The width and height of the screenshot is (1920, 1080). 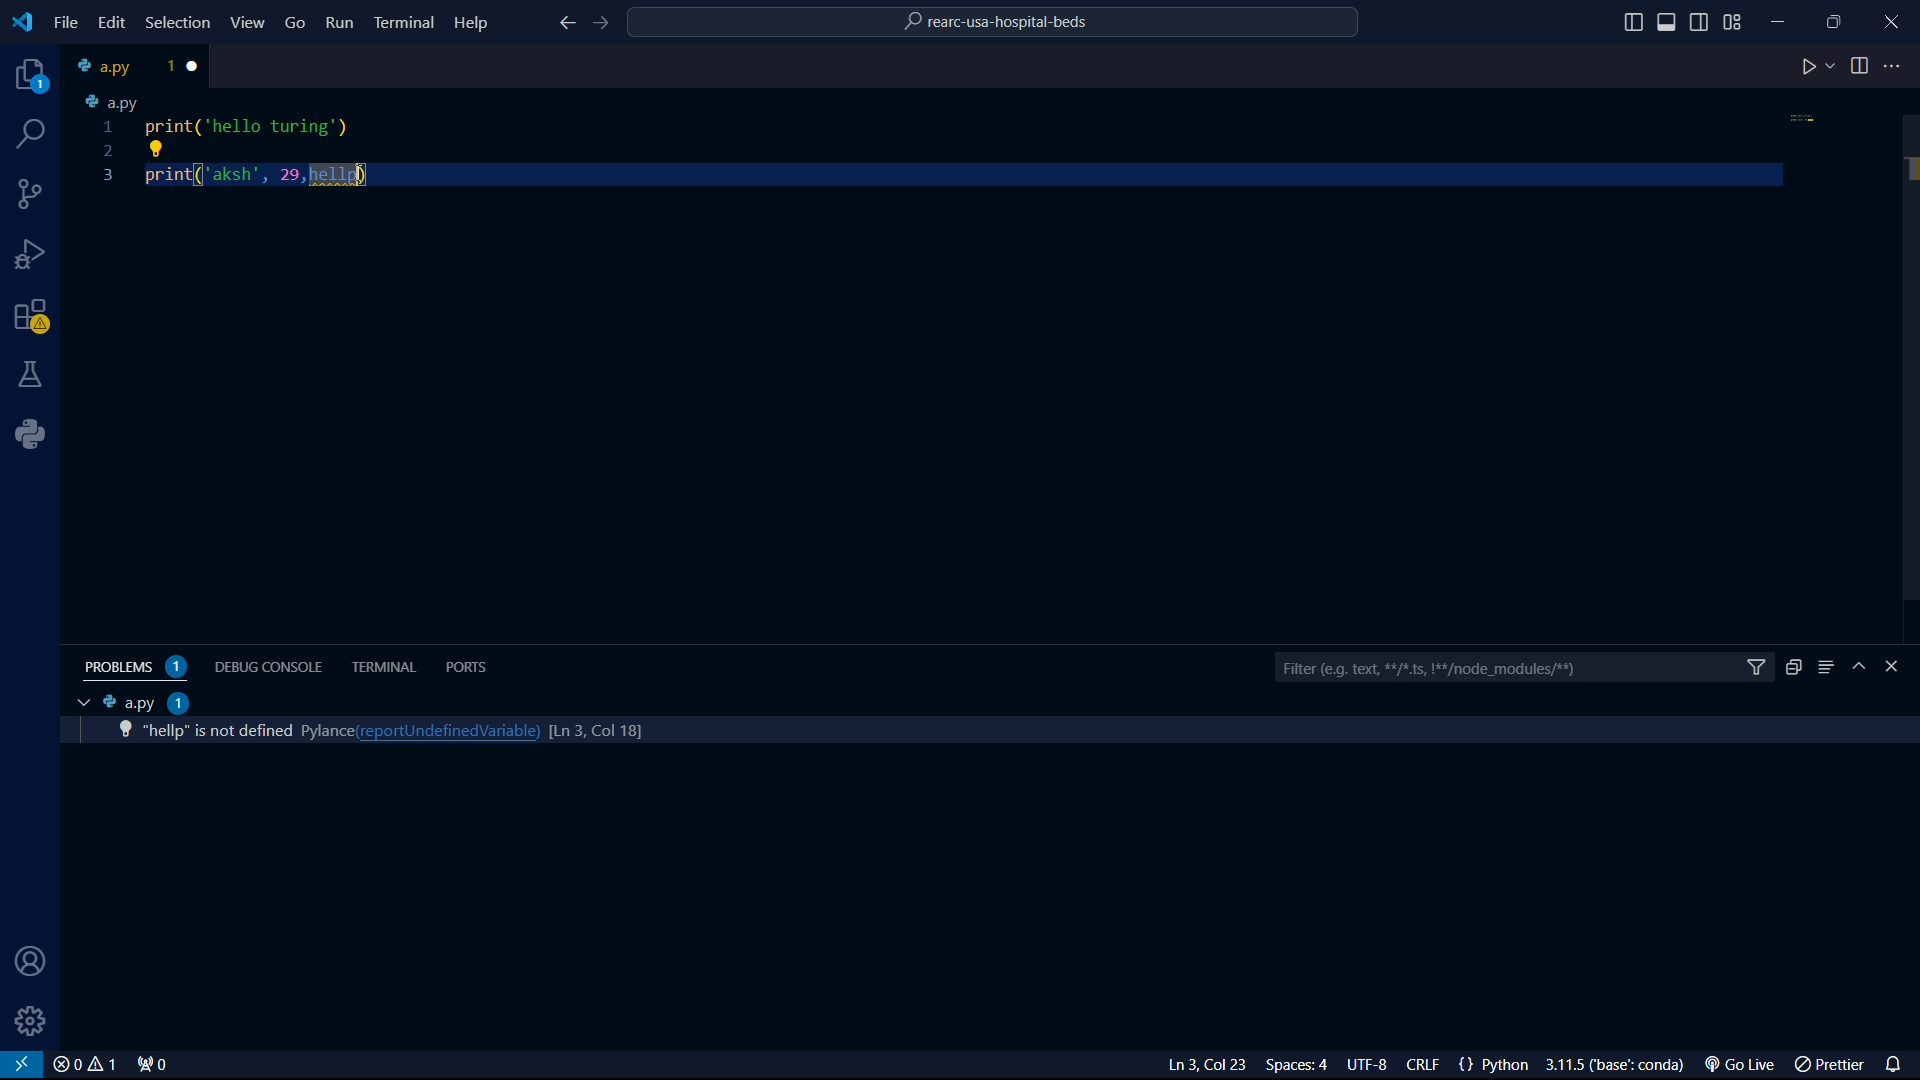 I want to click on toggle sidebar, so click(x=1633, y=23).